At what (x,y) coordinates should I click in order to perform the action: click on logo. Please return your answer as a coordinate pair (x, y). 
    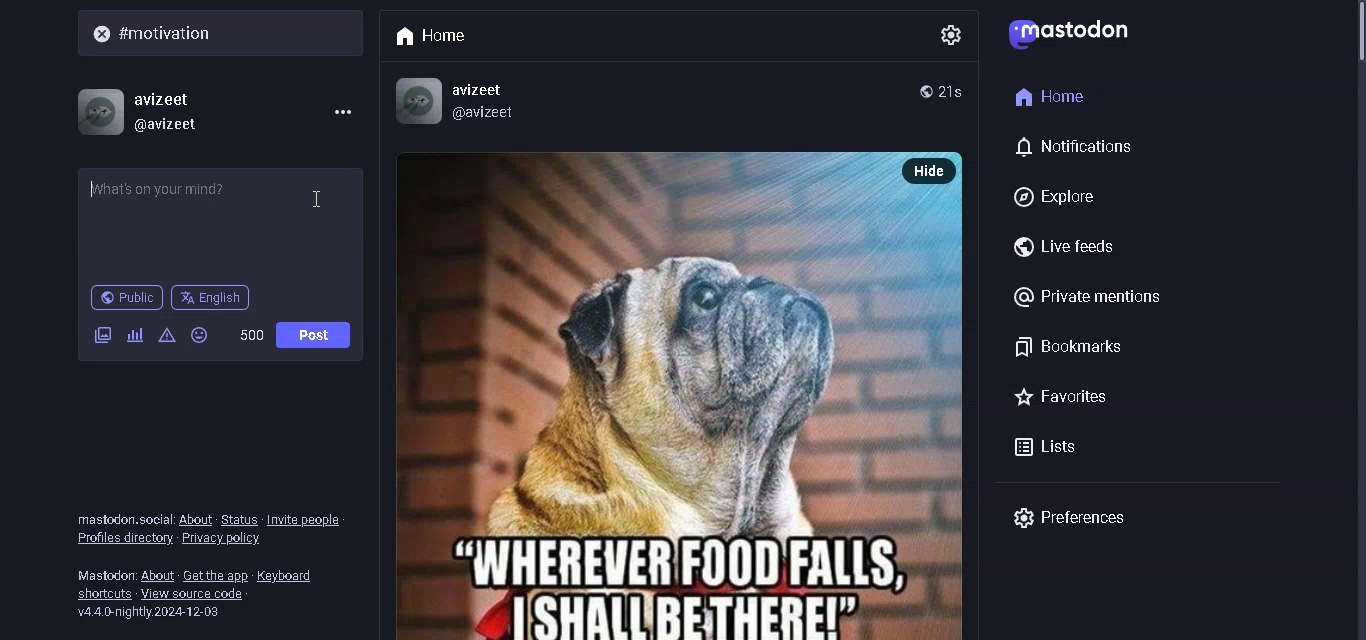
    Looking at the image, I should click on (1076, 37).